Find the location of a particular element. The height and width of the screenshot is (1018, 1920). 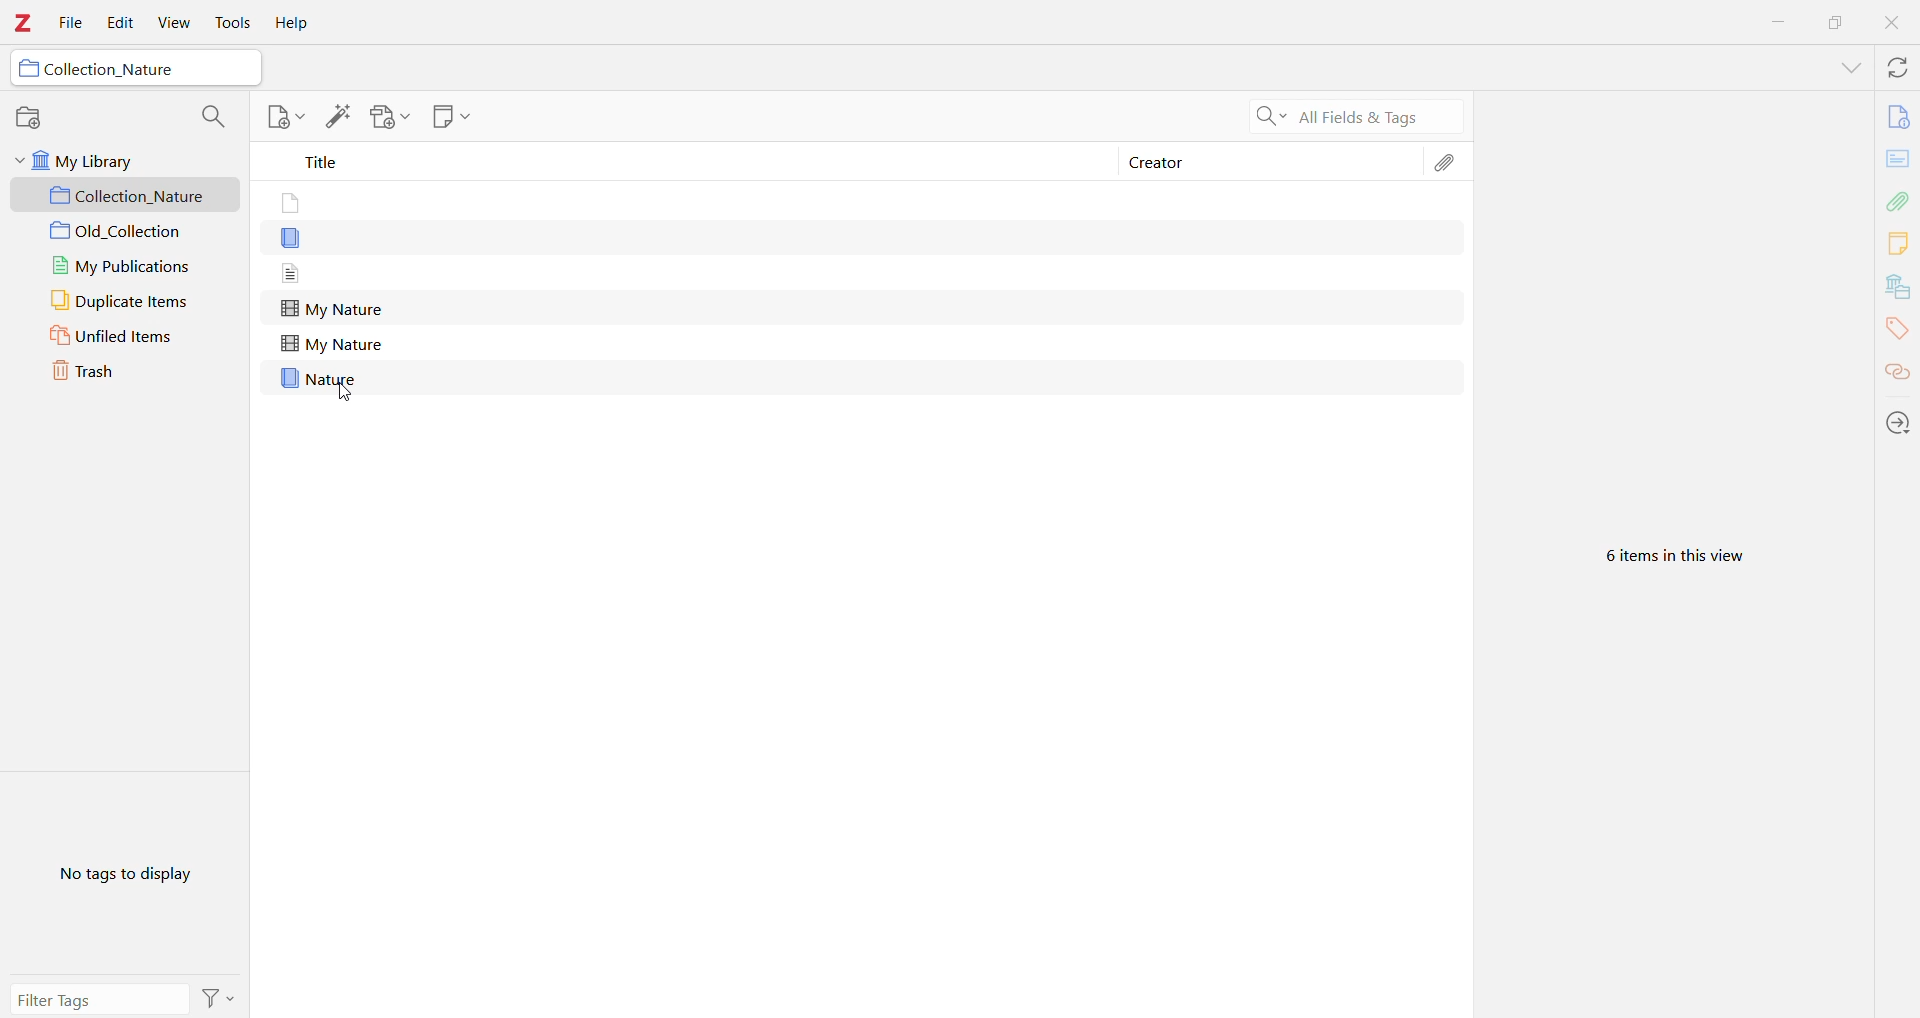

Related is located at coordinates (1896, 374).